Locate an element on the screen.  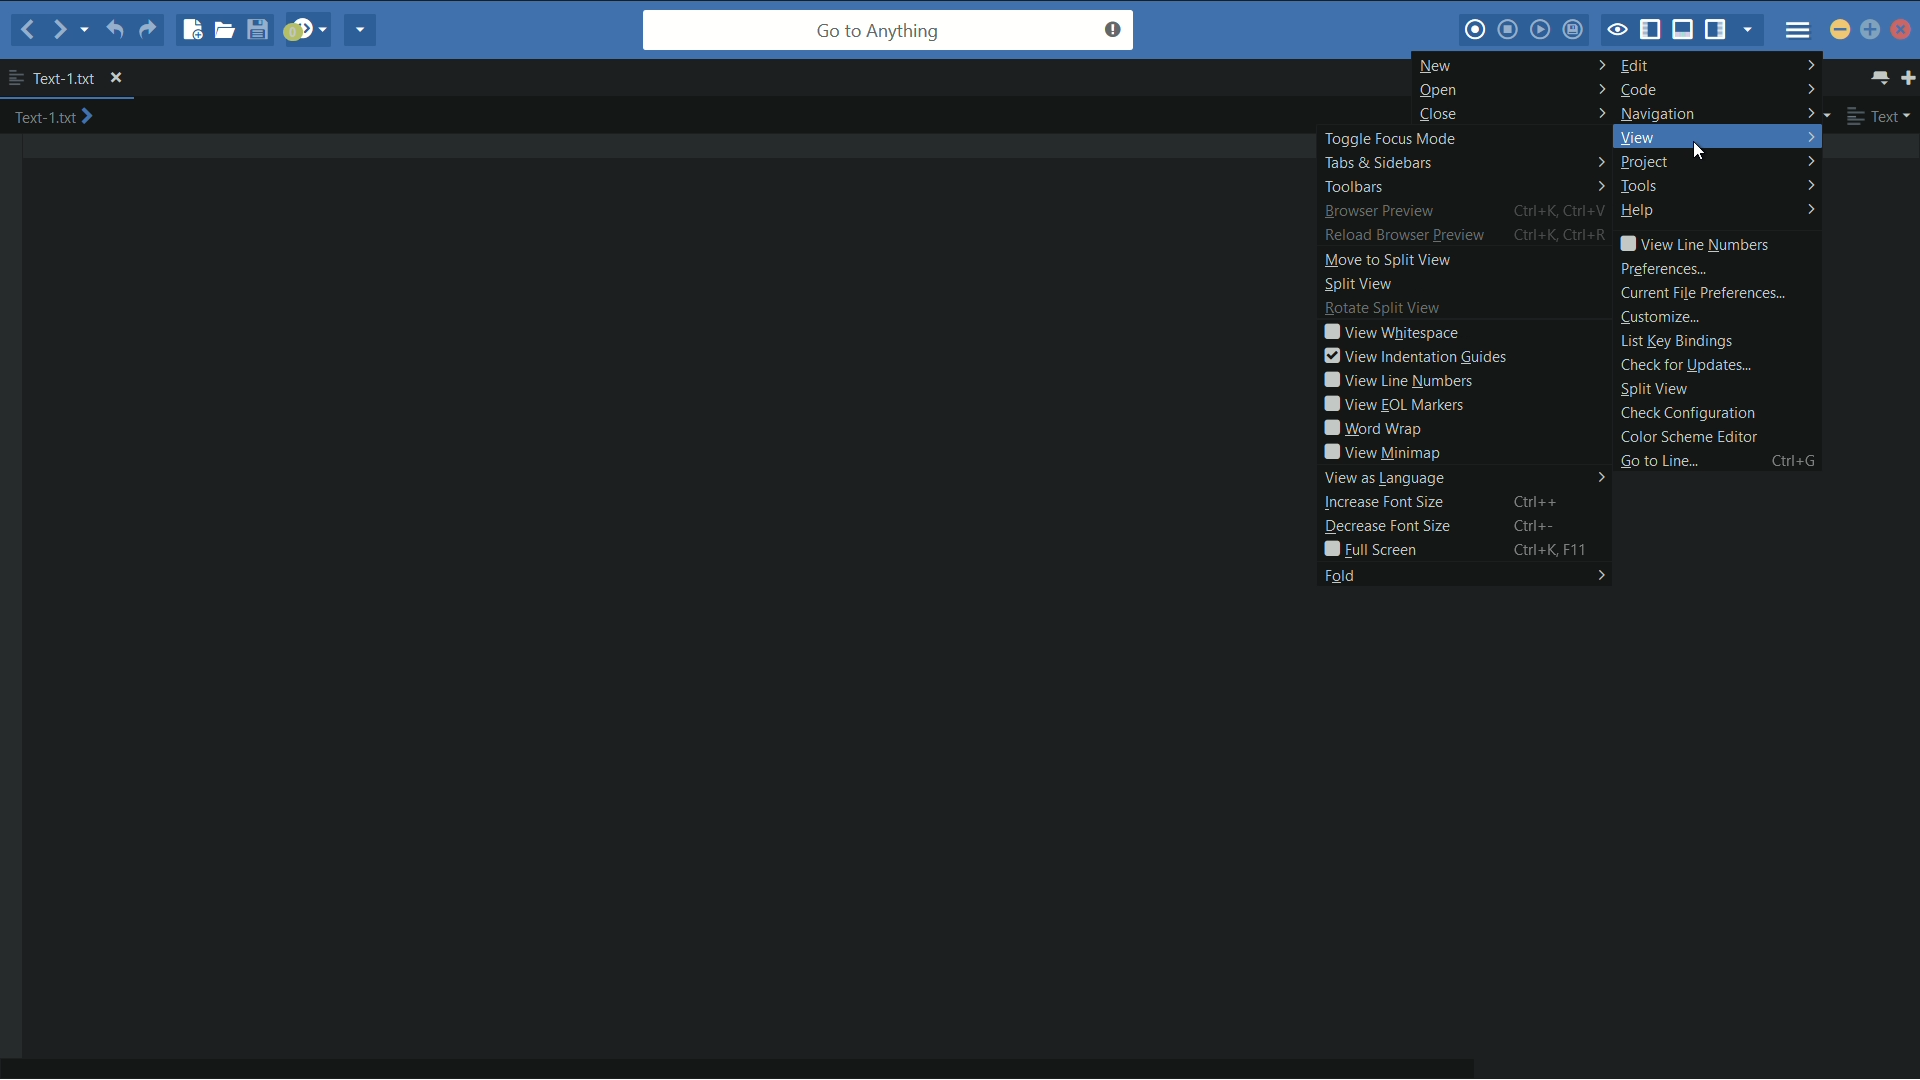
new tab is located at coordinates (1908, 76).